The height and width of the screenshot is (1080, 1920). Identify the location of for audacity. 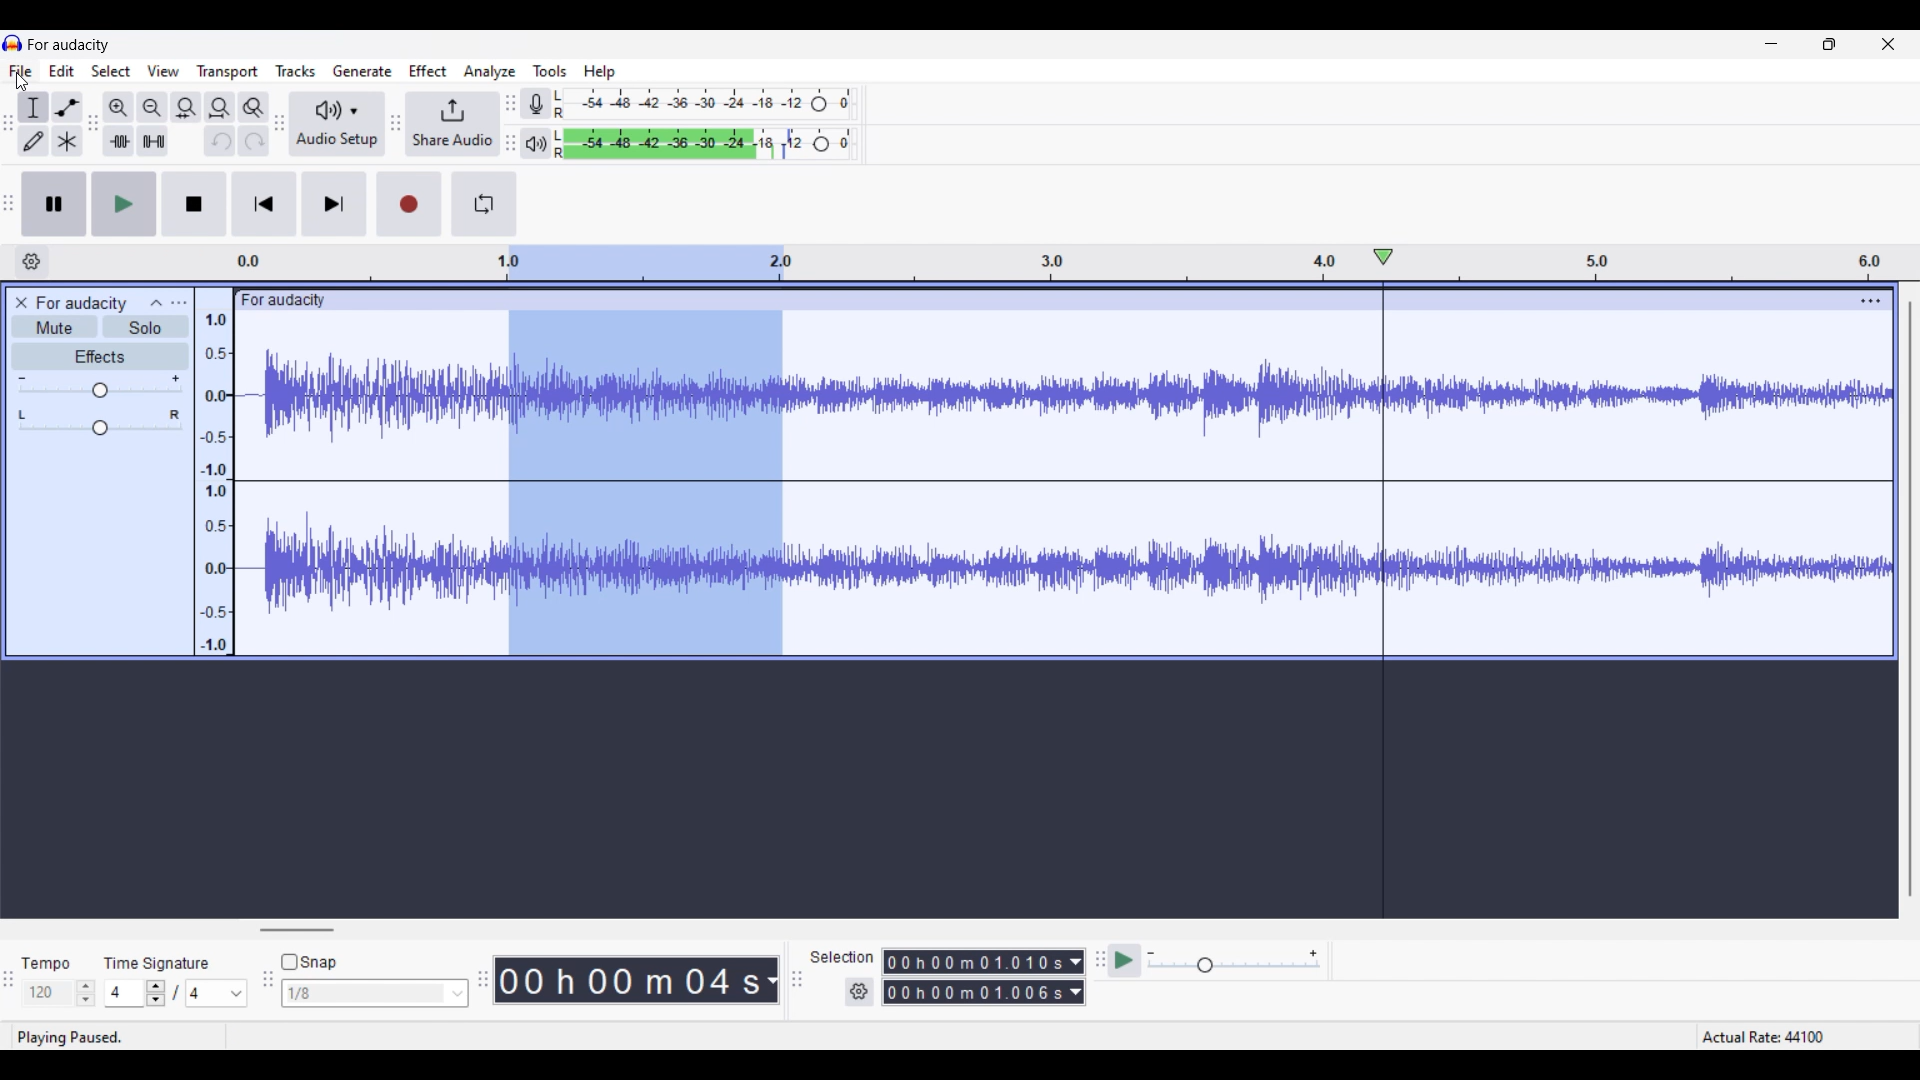
(82, 304).